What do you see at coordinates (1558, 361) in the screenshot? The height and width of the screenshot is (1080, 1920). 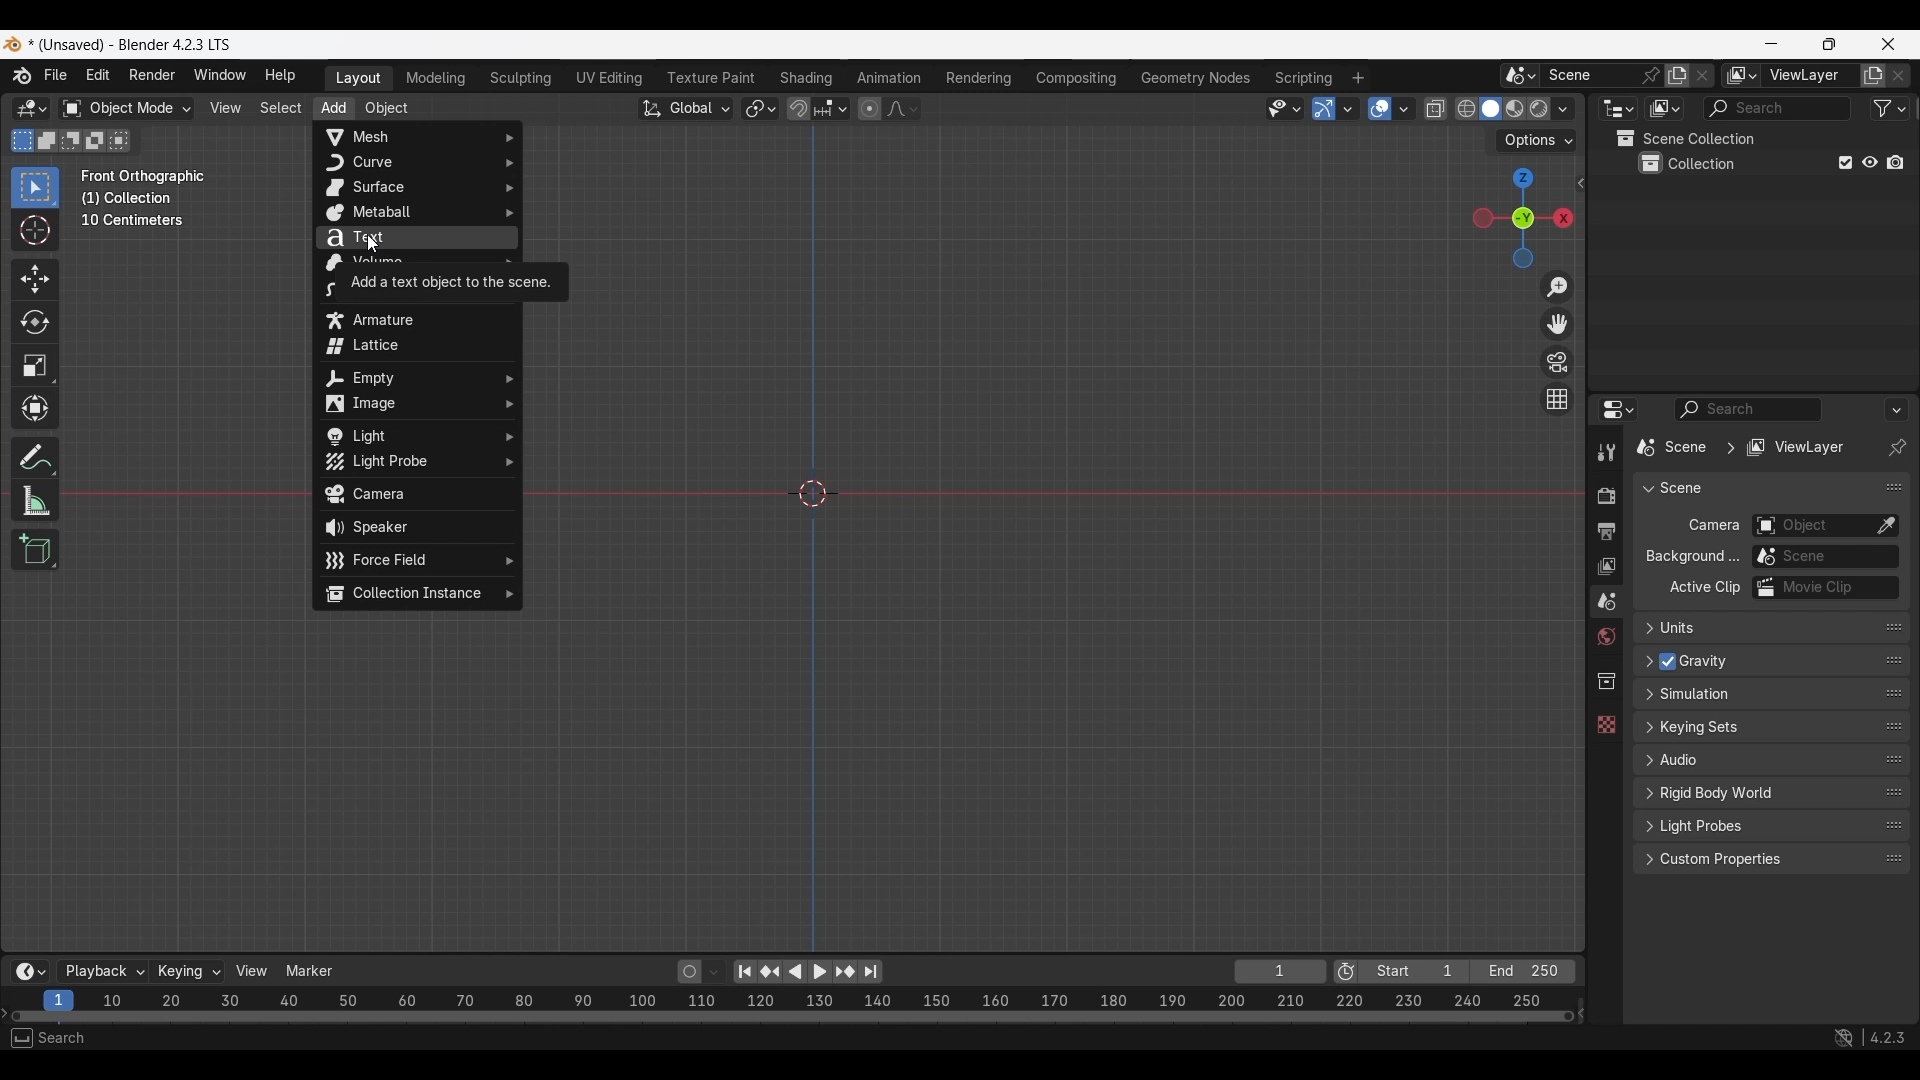 I see `Toggle camera view` at bounding box center [1558, 361].